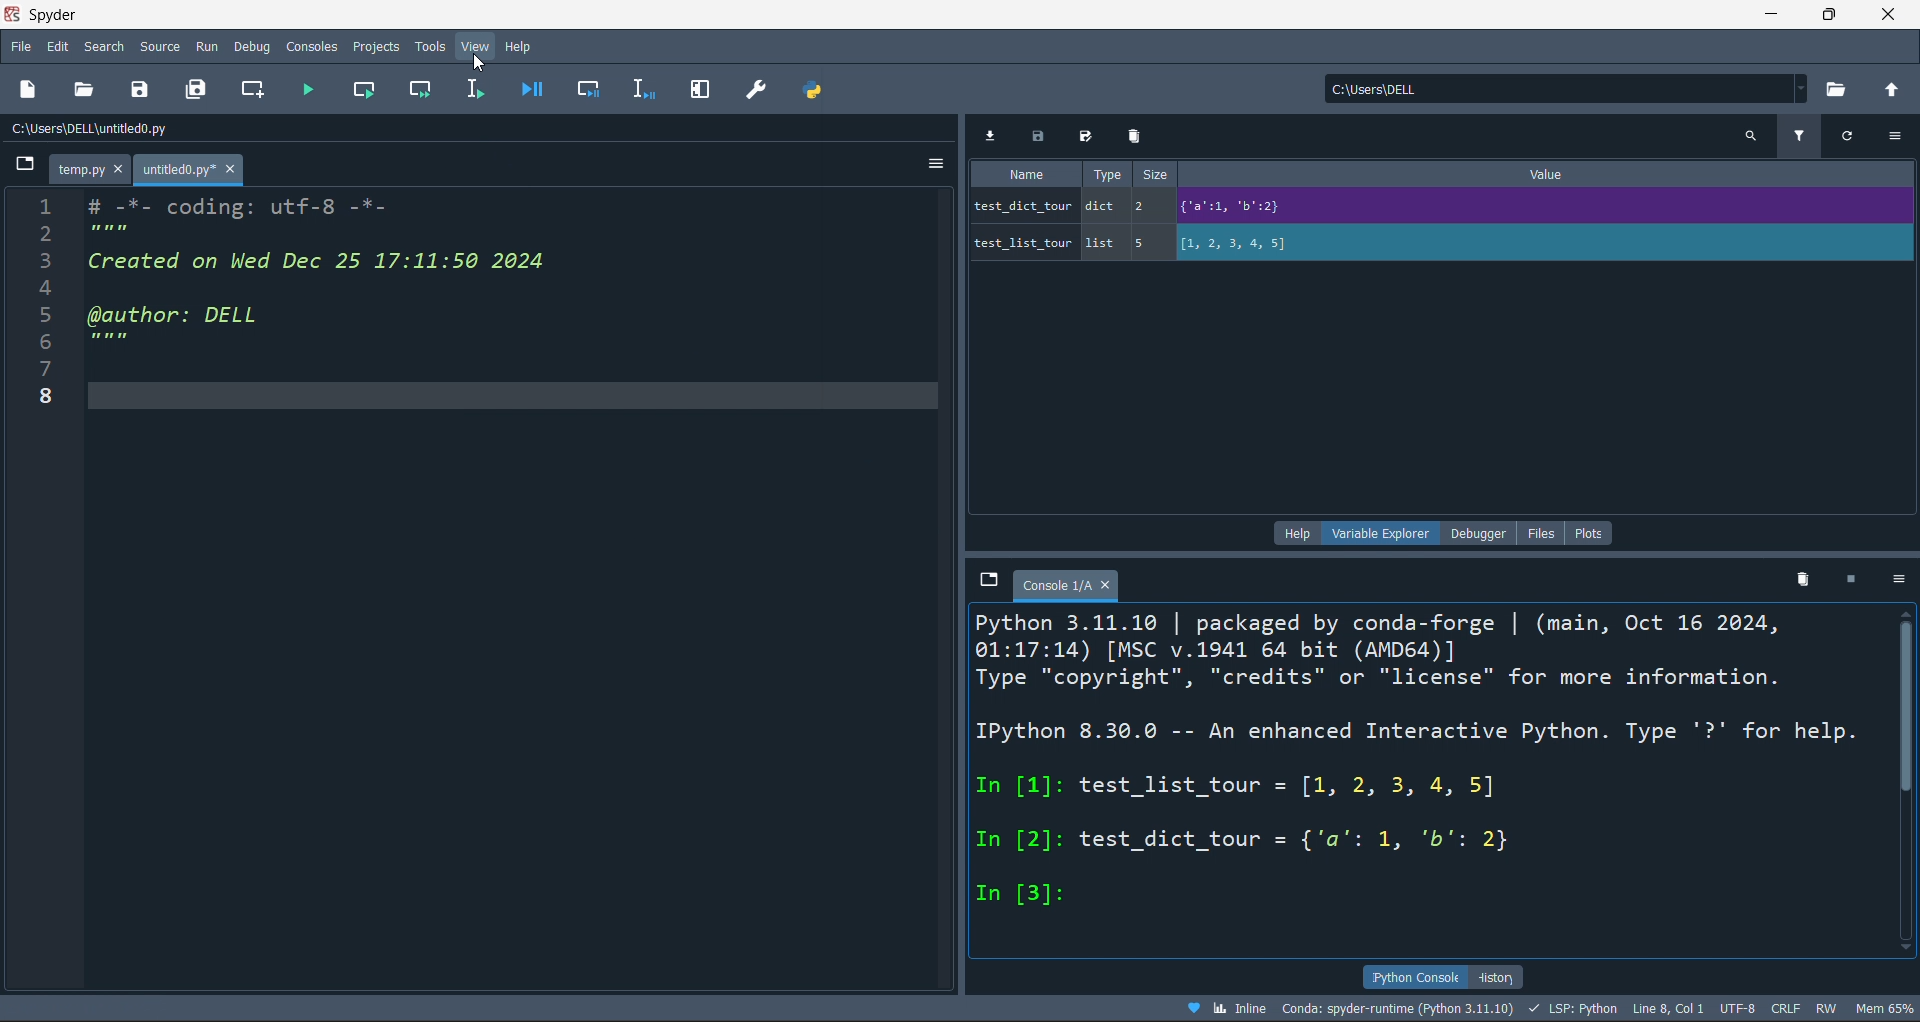 Image resolution: width=1920 pixels, height=1022 pixels. I want to click on button, so click(23, 169).